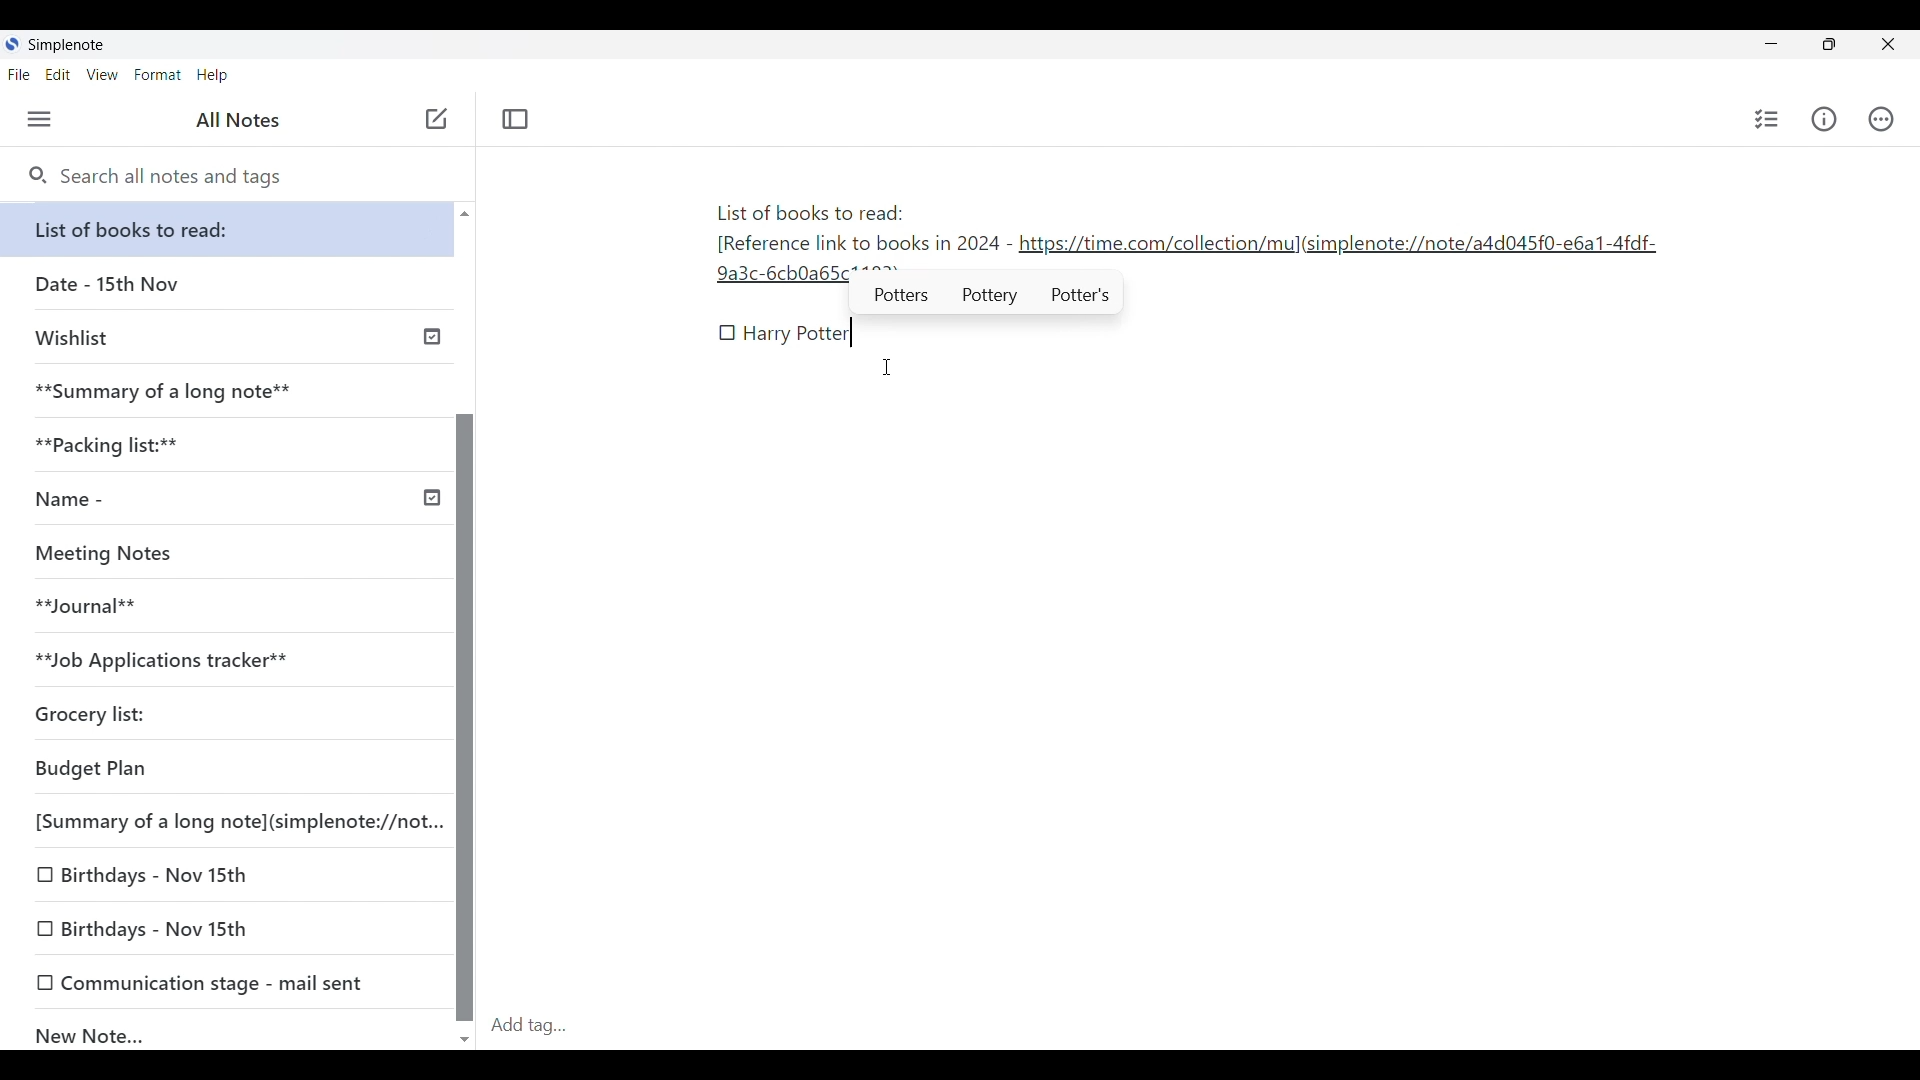  I want to click on Grocery list:, so click(220, 717).